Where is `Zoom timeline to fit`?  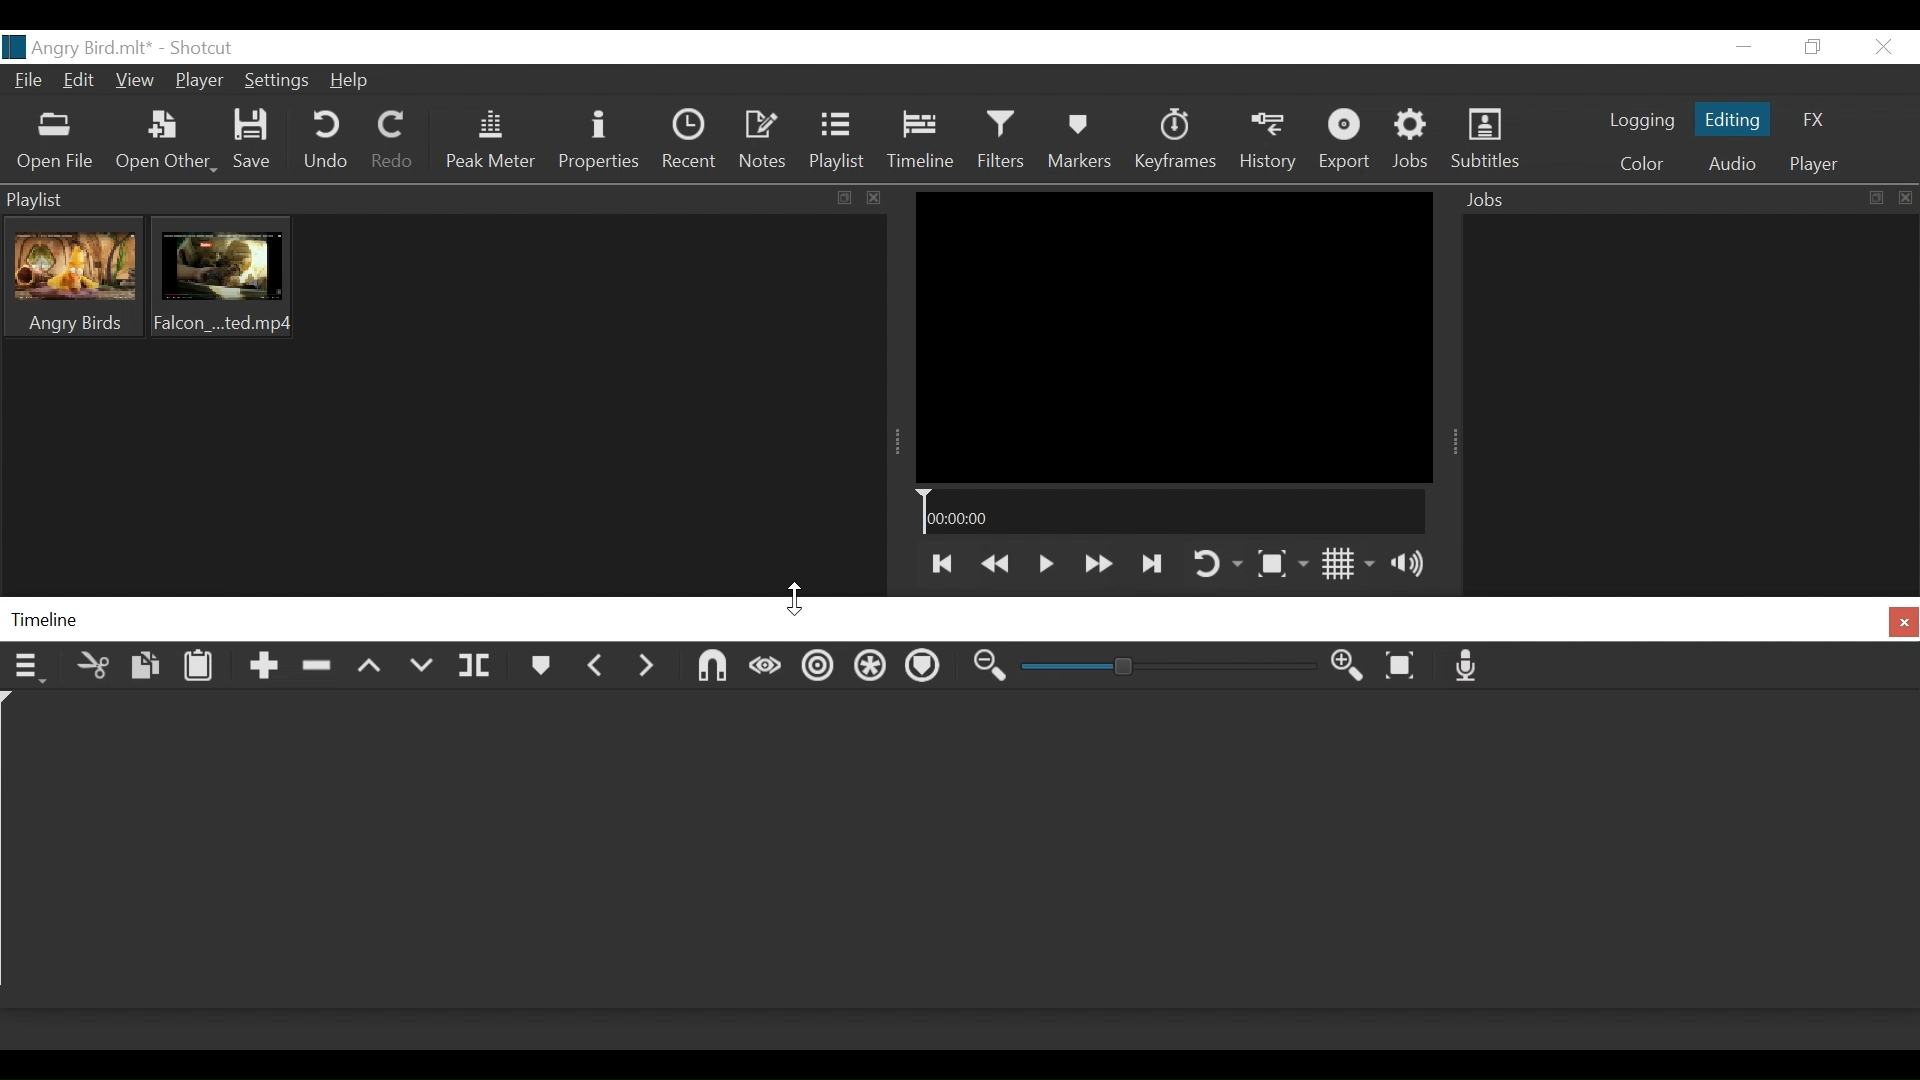 Zoom timeline to fit is located at coordinates (1407, 667).